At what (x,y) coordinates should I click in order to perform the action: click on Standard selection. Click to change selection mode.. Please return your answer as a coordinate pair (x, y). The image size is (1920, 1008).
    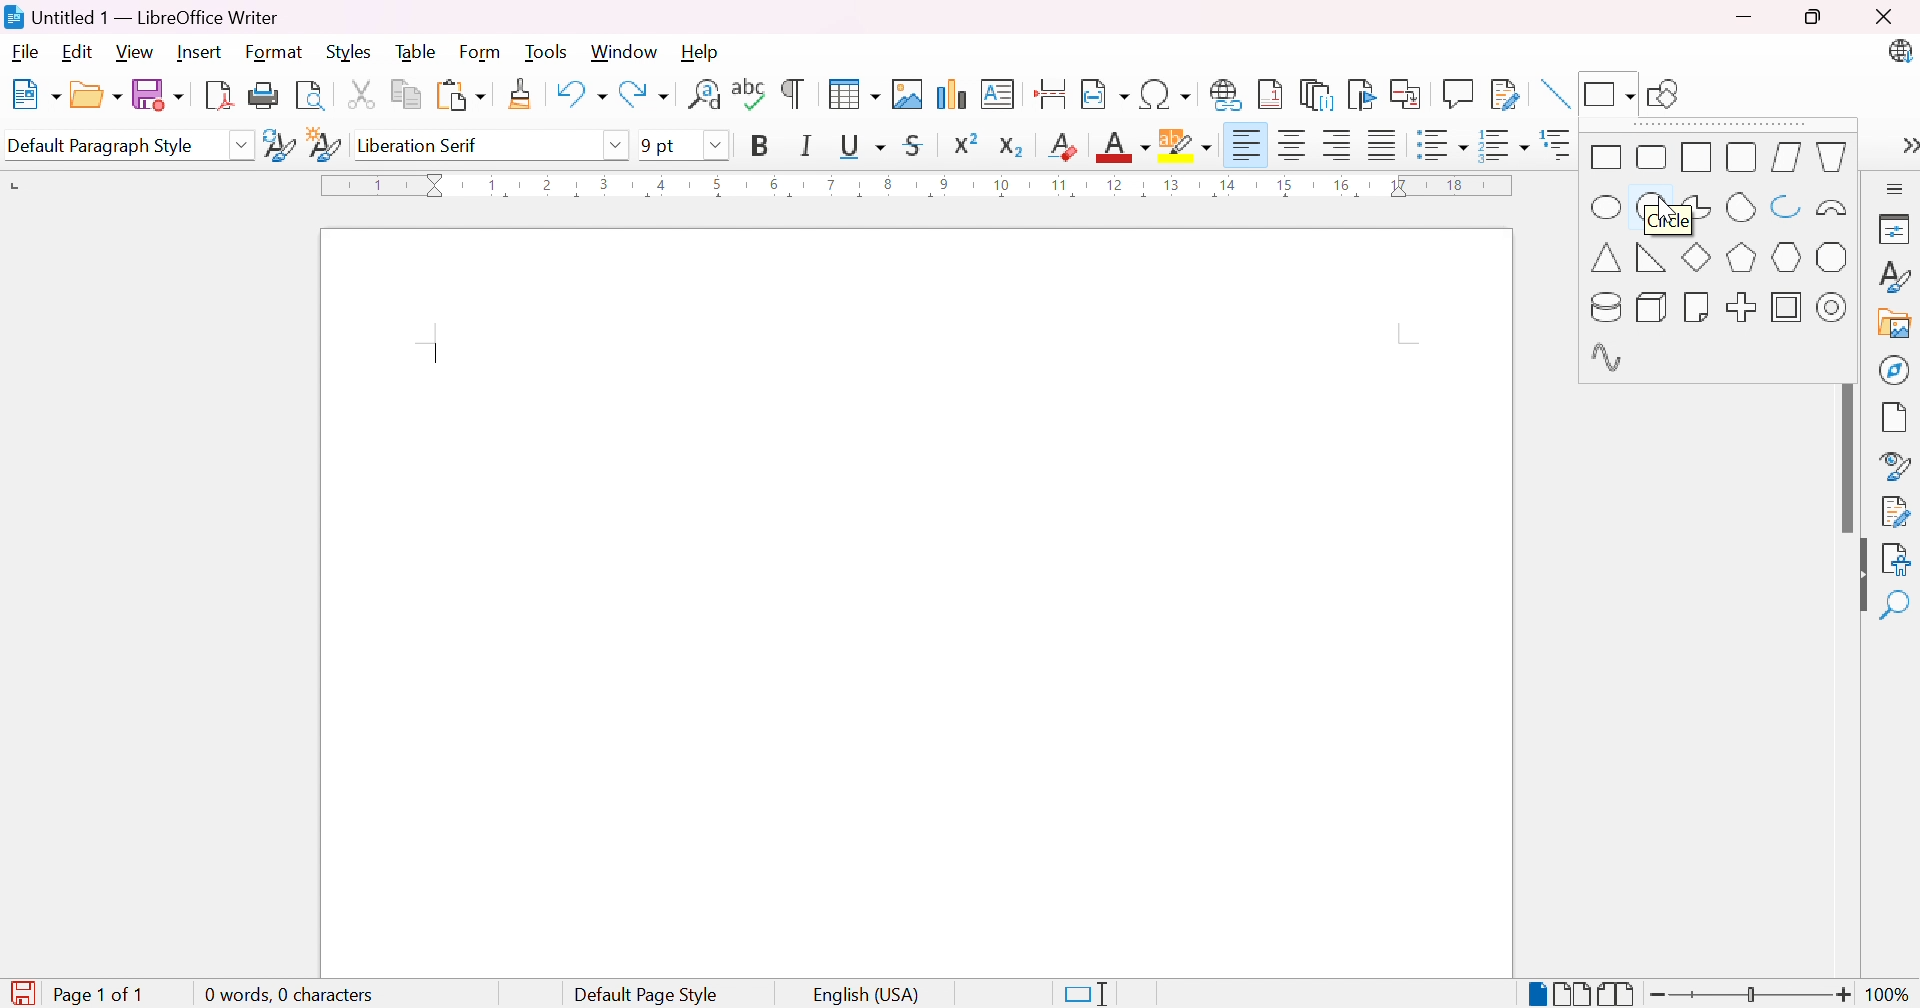
    Looking at the image, I should click on (1086, 994).